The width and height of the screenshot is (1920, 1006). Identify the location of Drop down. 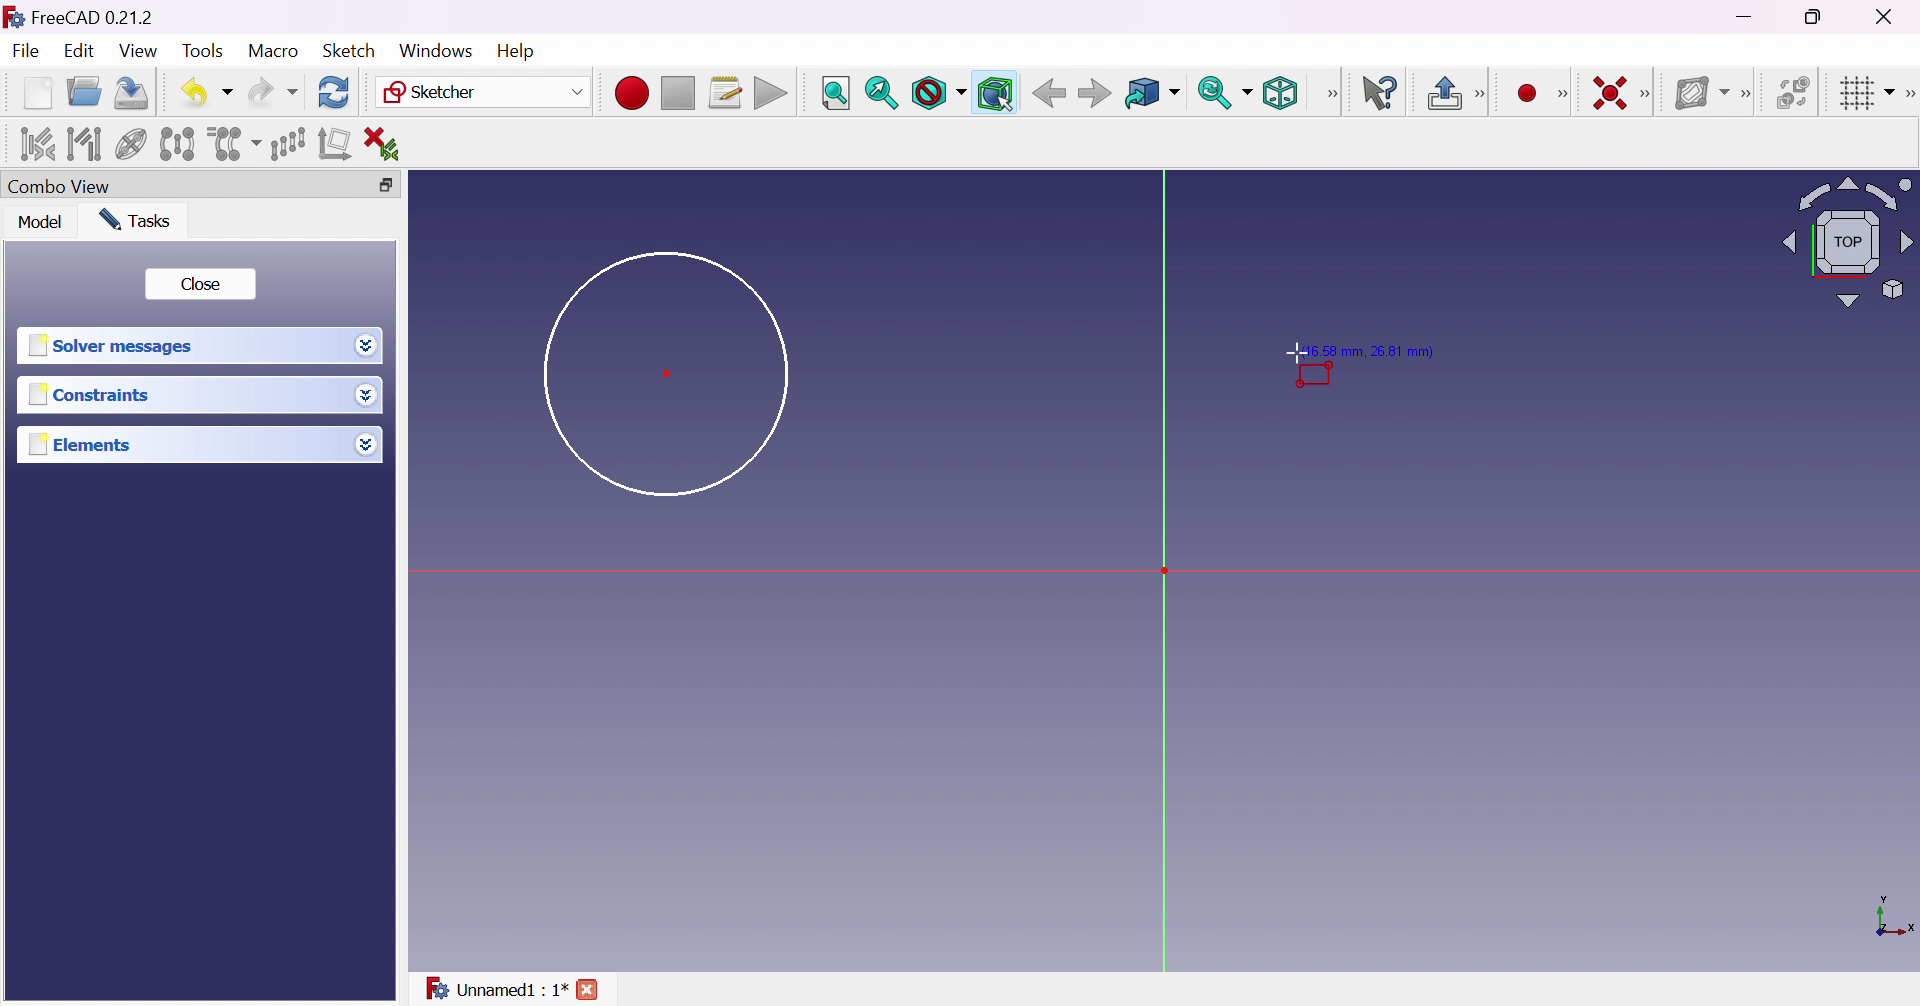
(367, 346).